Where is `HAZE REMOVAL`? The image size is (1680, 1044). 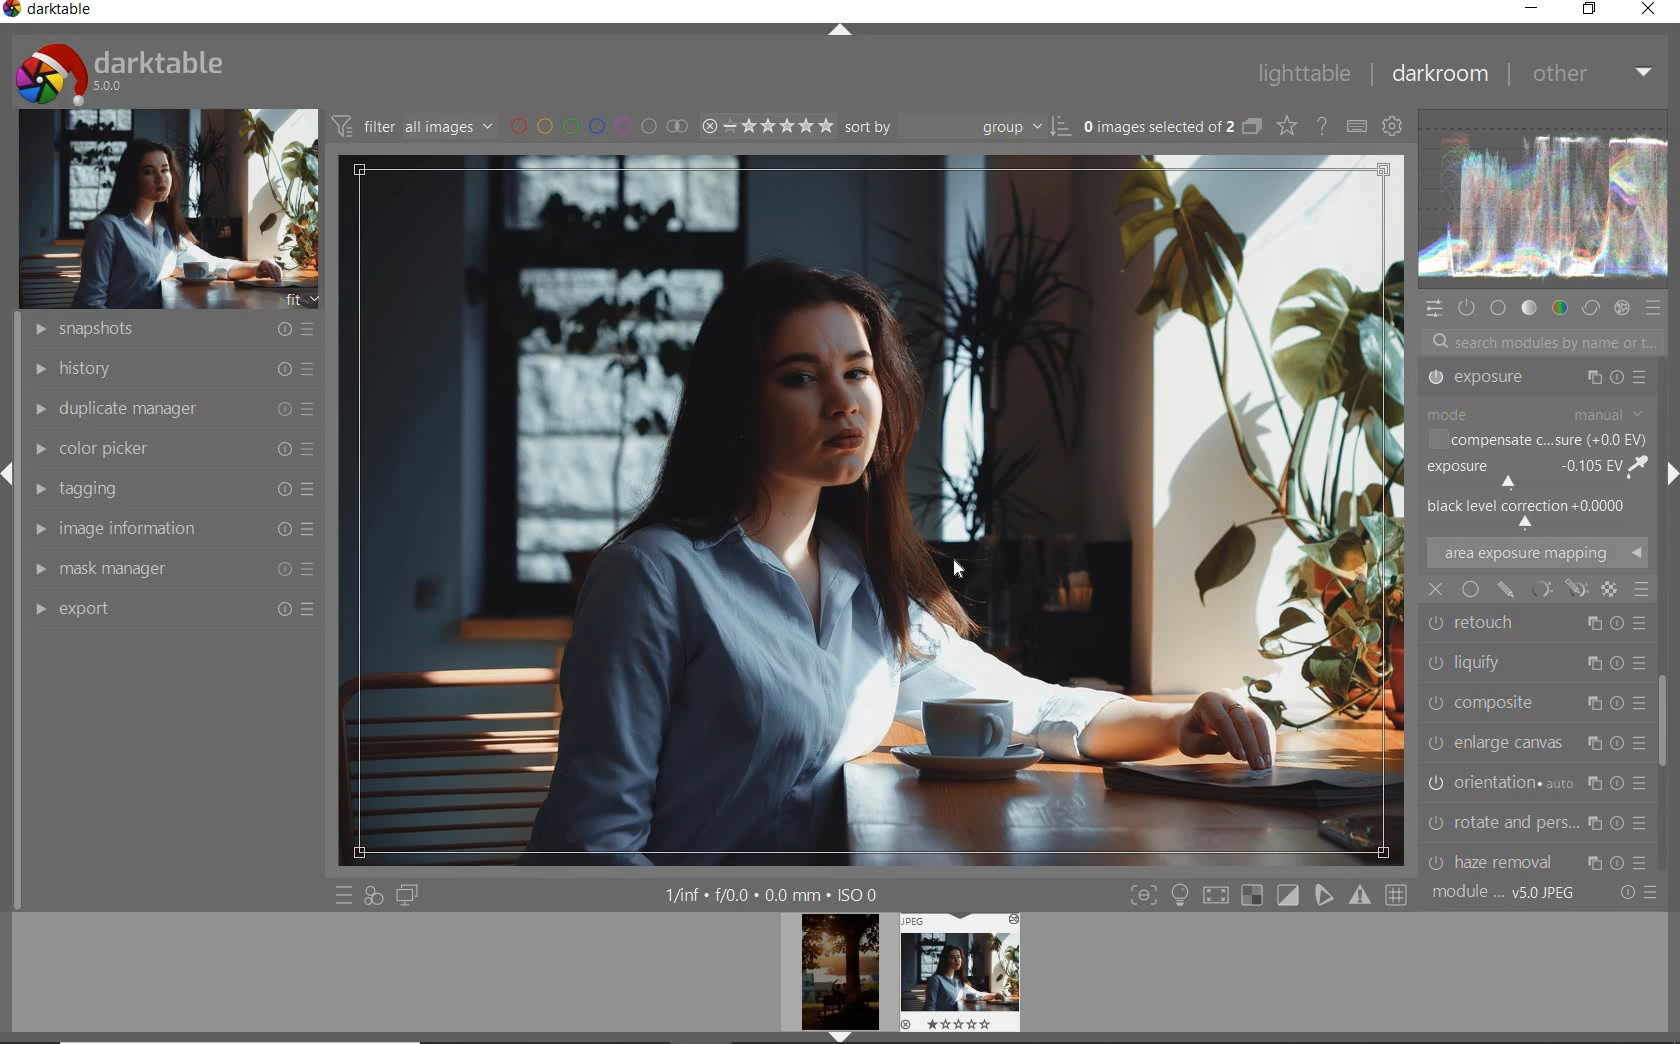 HAZE REMOVAL is located at coordinates (1537, 738).